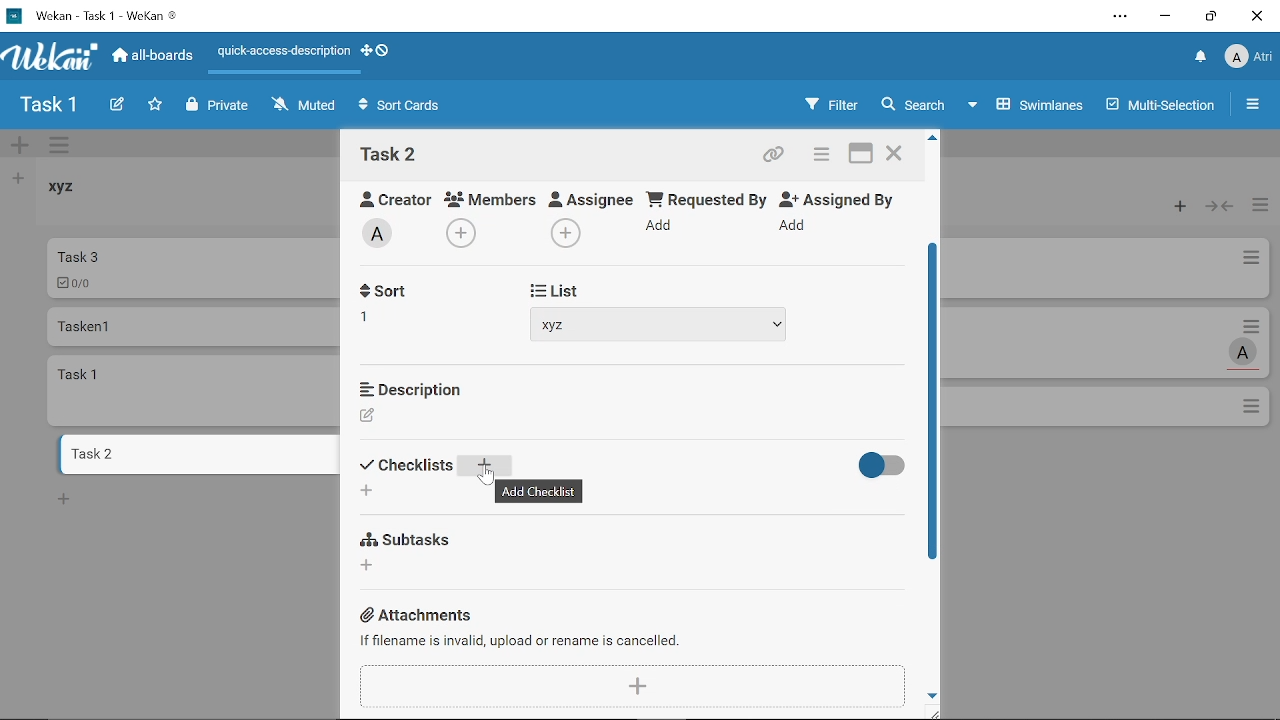 The height and width of the screenshot is (720, 1280). What do you see at coordinates (1260, 207) in the screenshot?
I see `Manage card actions` at bounding box center [1260, 207].